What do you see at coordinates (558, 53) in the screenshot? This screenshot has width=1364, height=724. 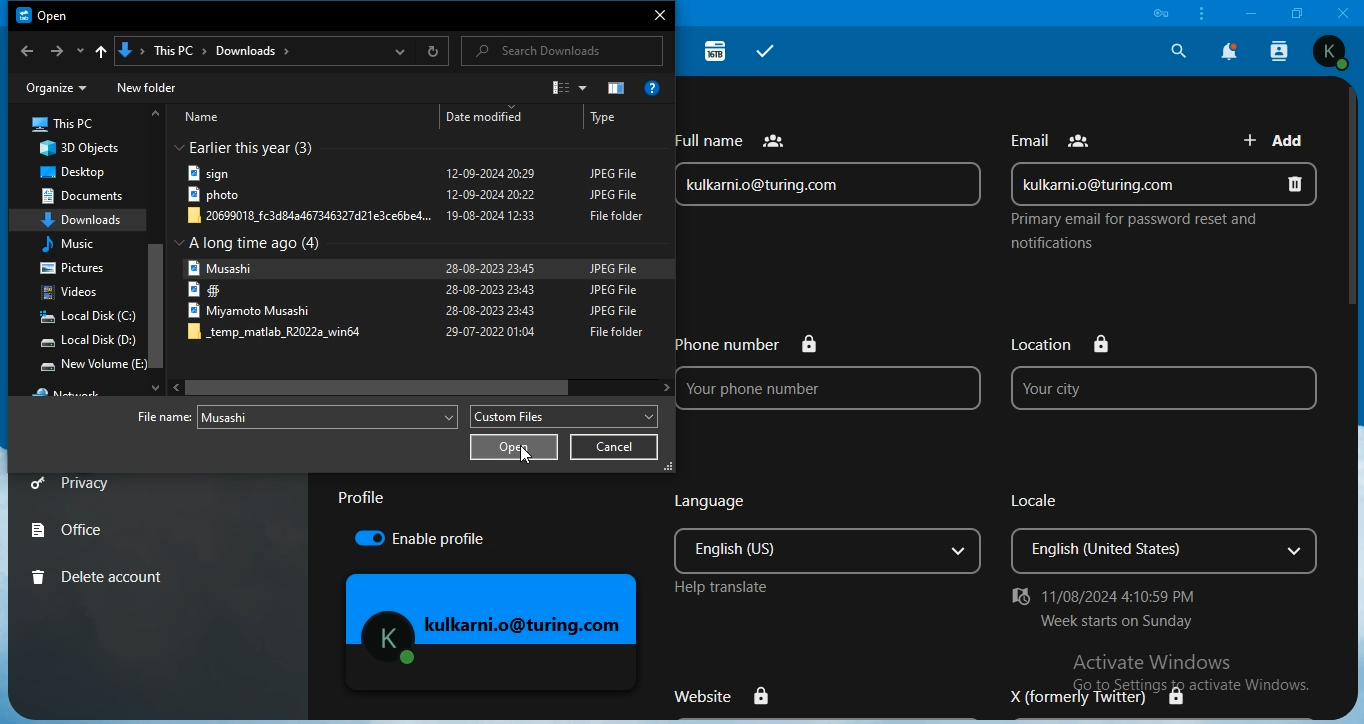 I see `search` at bounding box center [558, 53].